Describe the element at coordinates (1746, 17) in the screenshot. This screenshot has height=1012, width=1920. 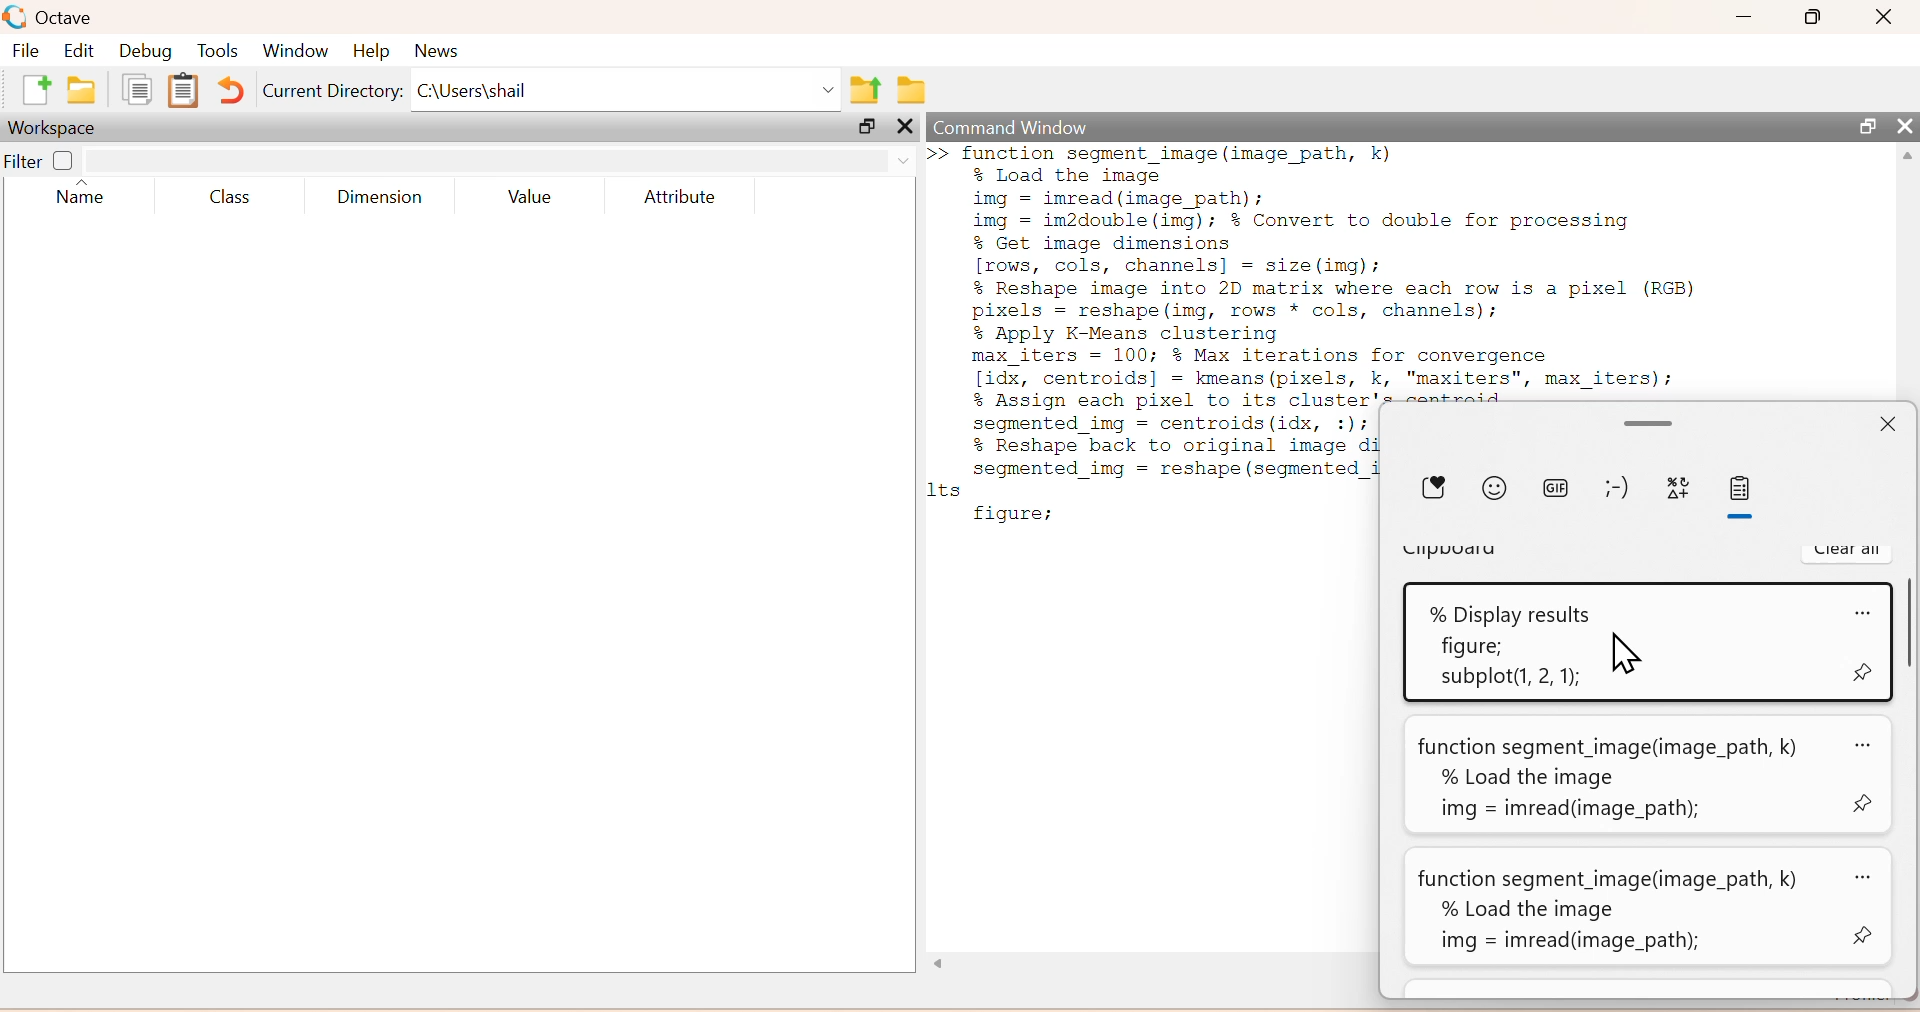
I see `Minimize` at that location.